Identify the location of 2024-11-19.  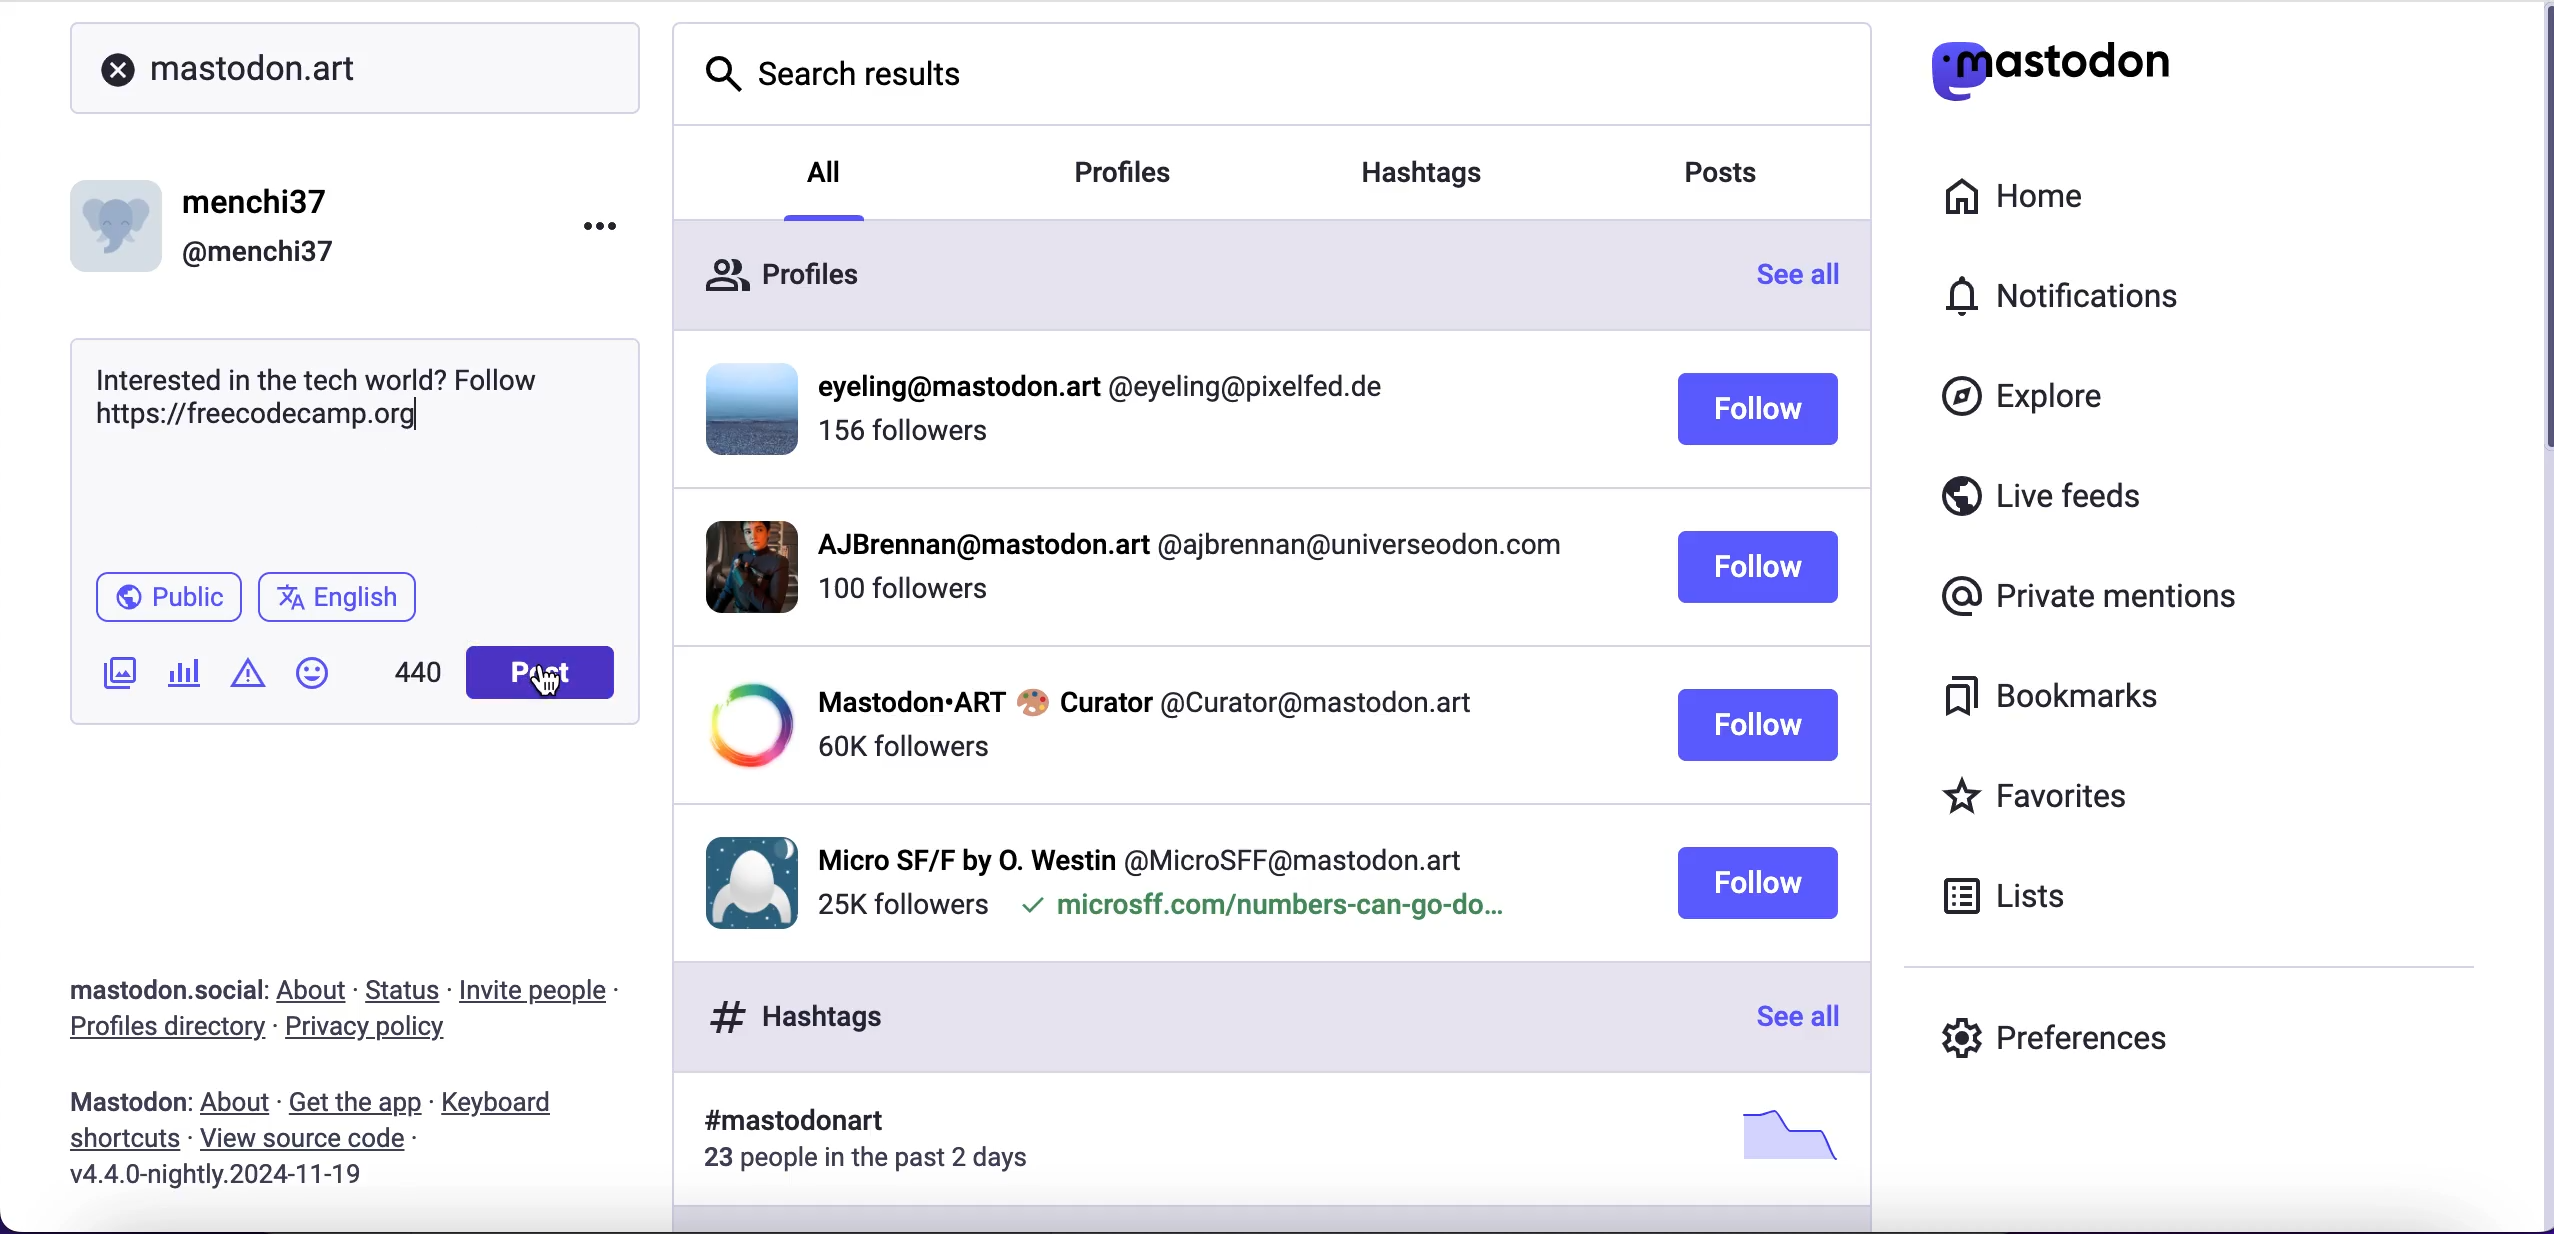
(248, 1179).